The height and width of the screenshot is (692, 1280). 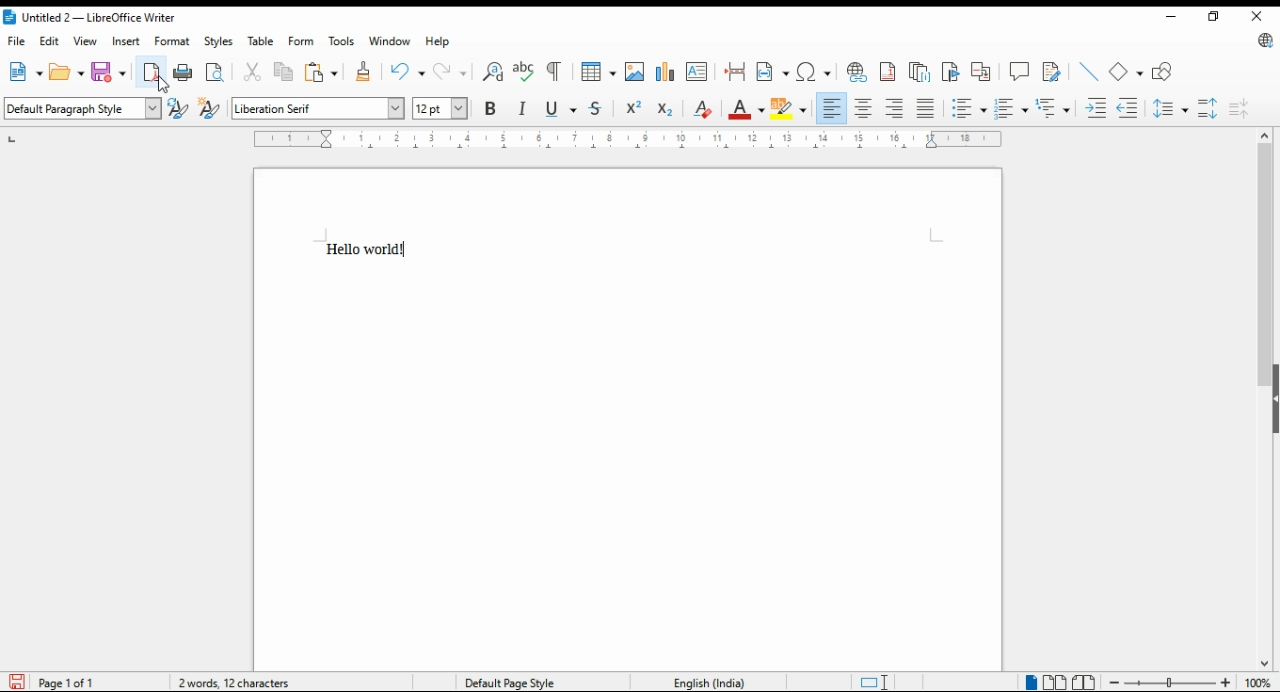 What do you see at coordinates (1259, 683) in the screenshot?
I see `zoom factor` at bounding box center [1259, 683].